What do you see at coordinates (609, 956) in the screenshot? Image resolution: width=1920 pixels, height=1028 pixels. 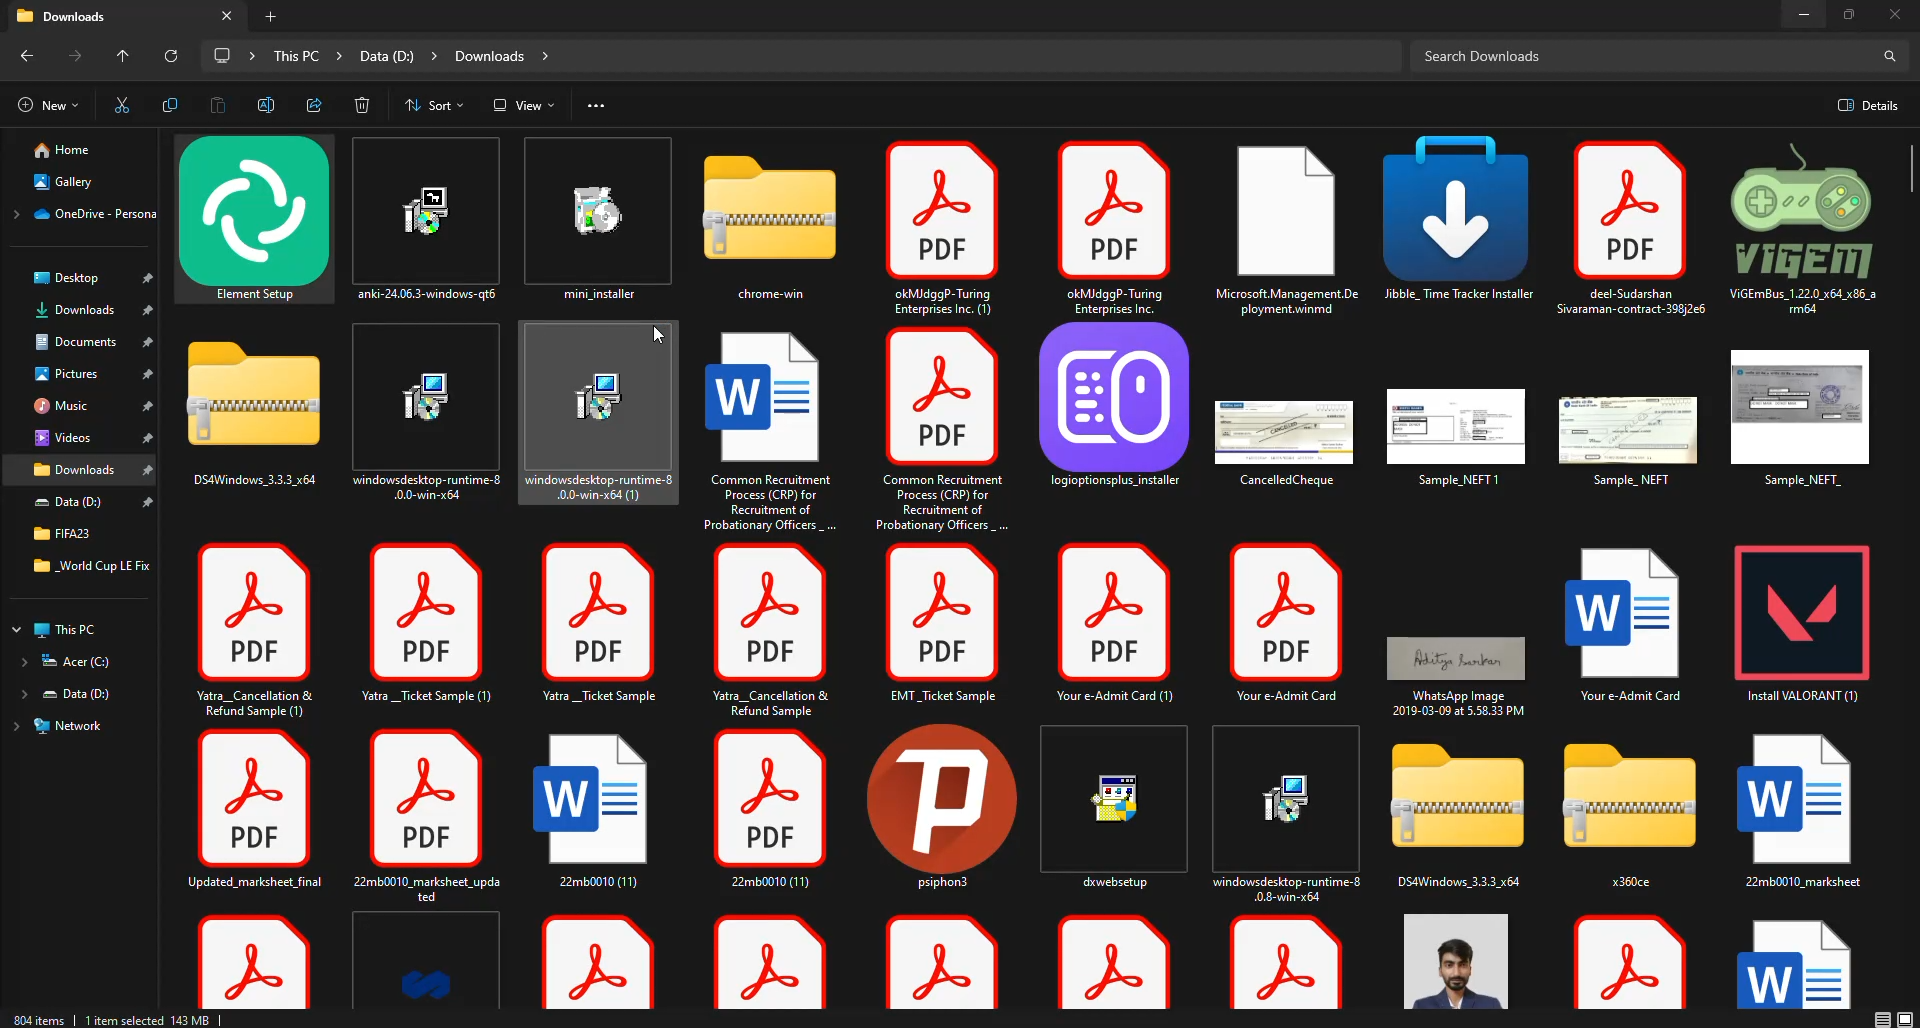 I see `file` at bounding box center [609, 956].